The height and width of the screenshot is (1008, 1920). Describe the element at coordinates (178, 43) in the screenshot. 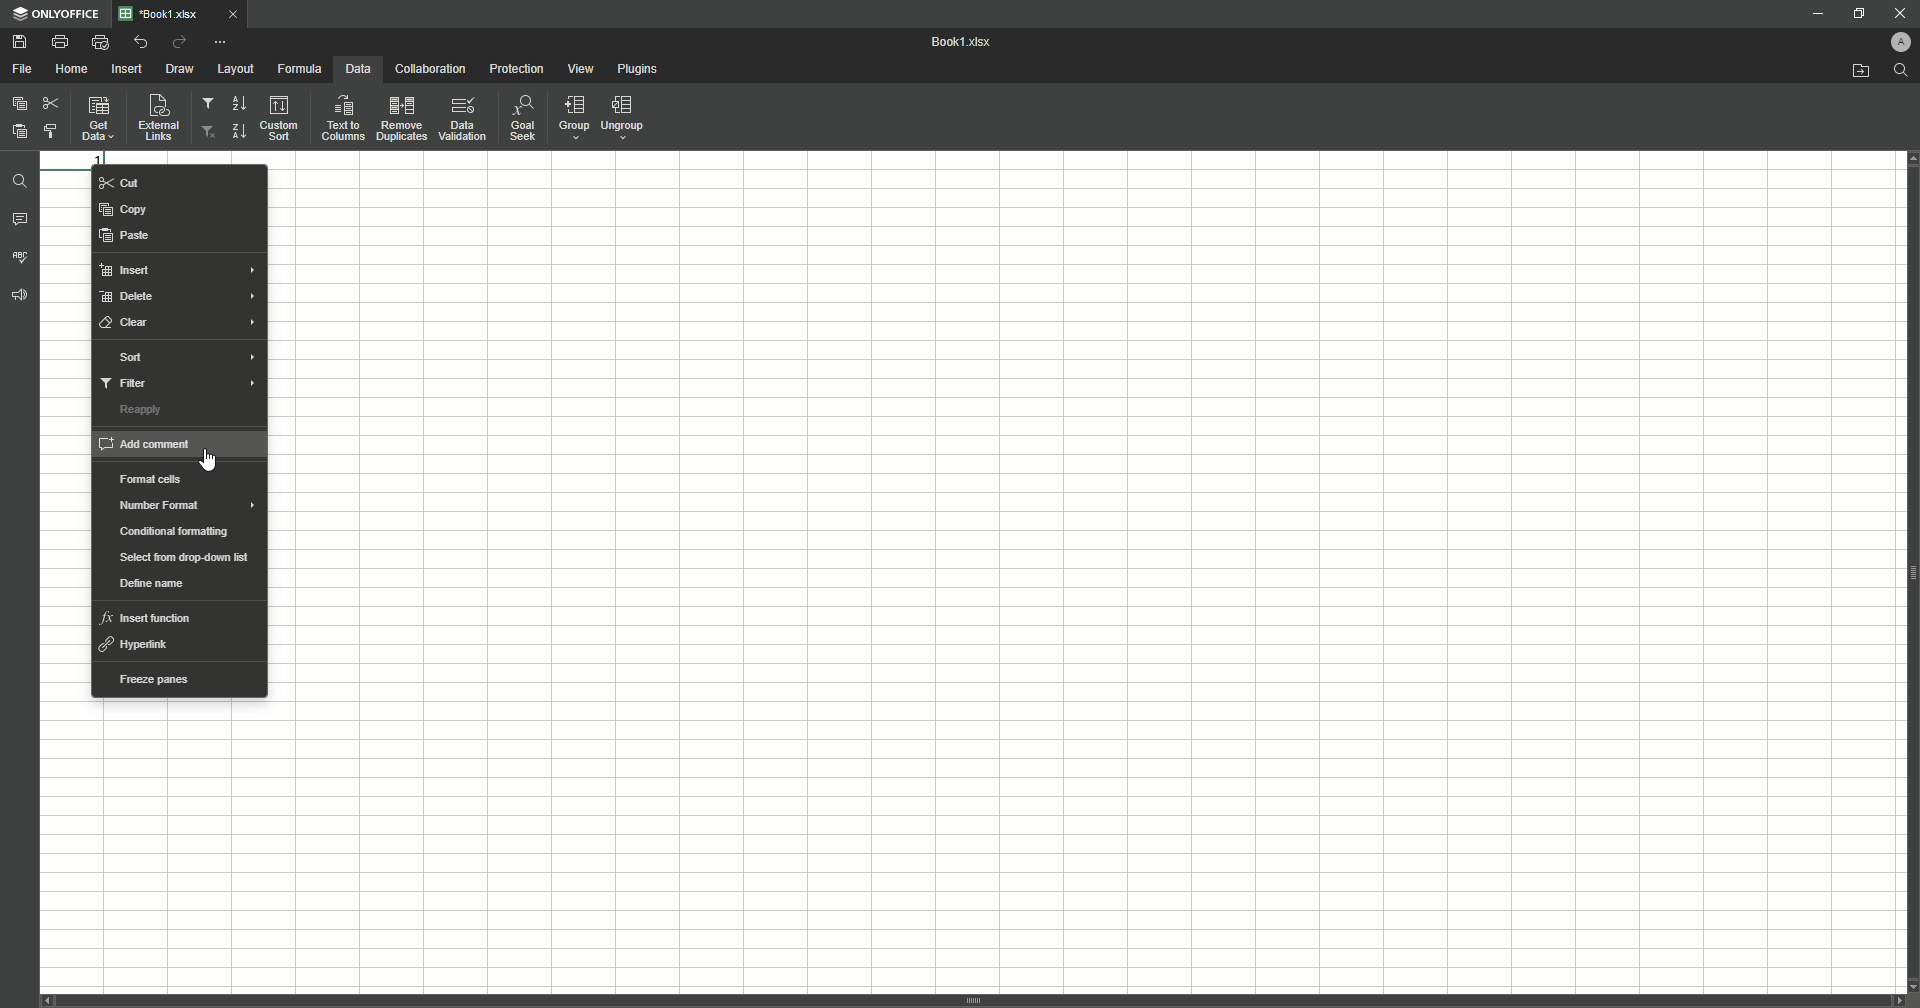

I see `Redo` at that location.